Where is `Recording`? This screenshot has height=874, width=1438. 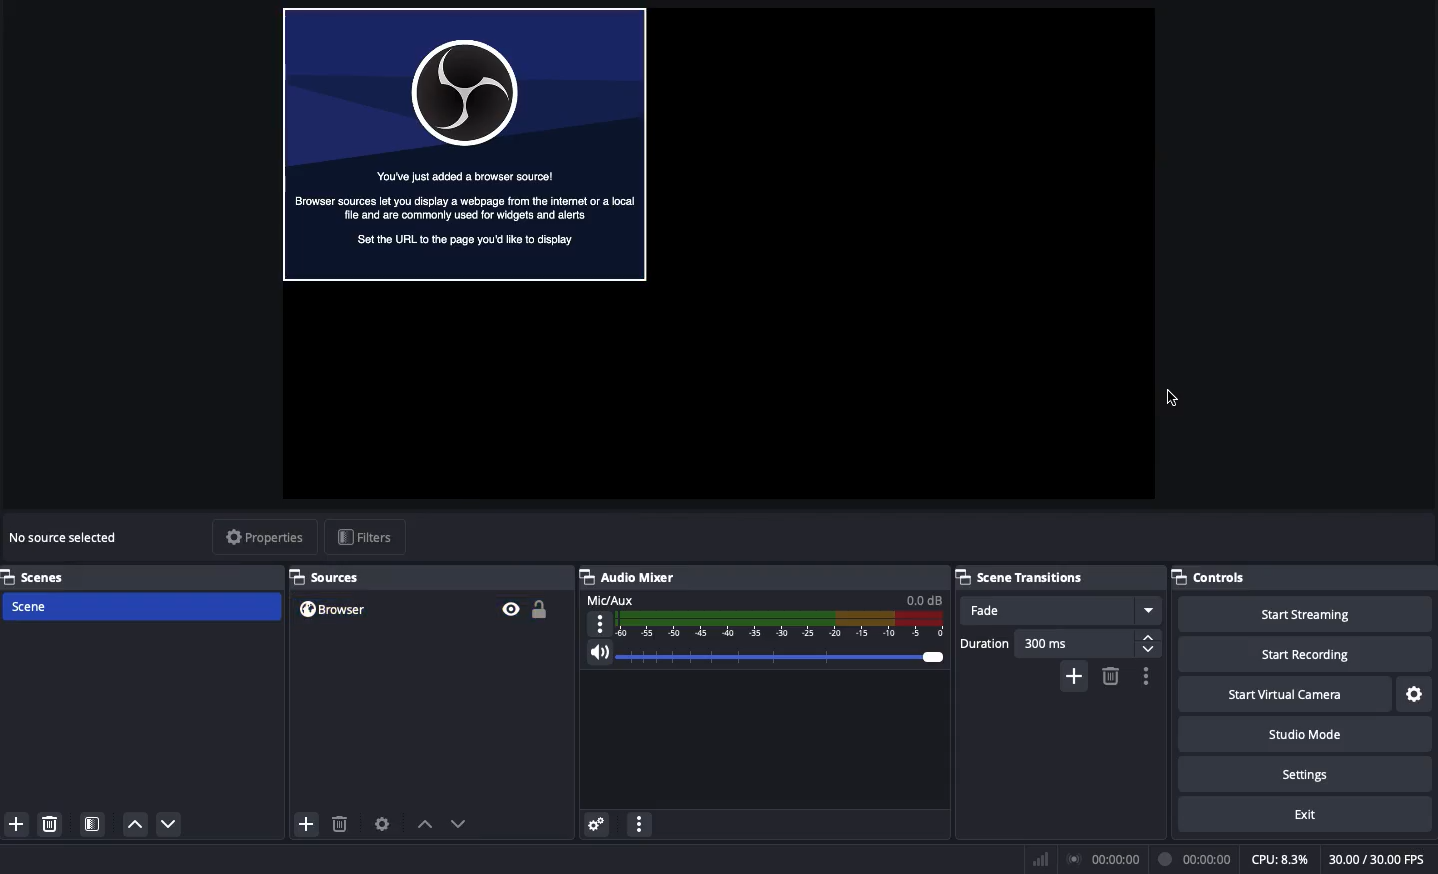
Recording is located at coordinates (1193, 859).